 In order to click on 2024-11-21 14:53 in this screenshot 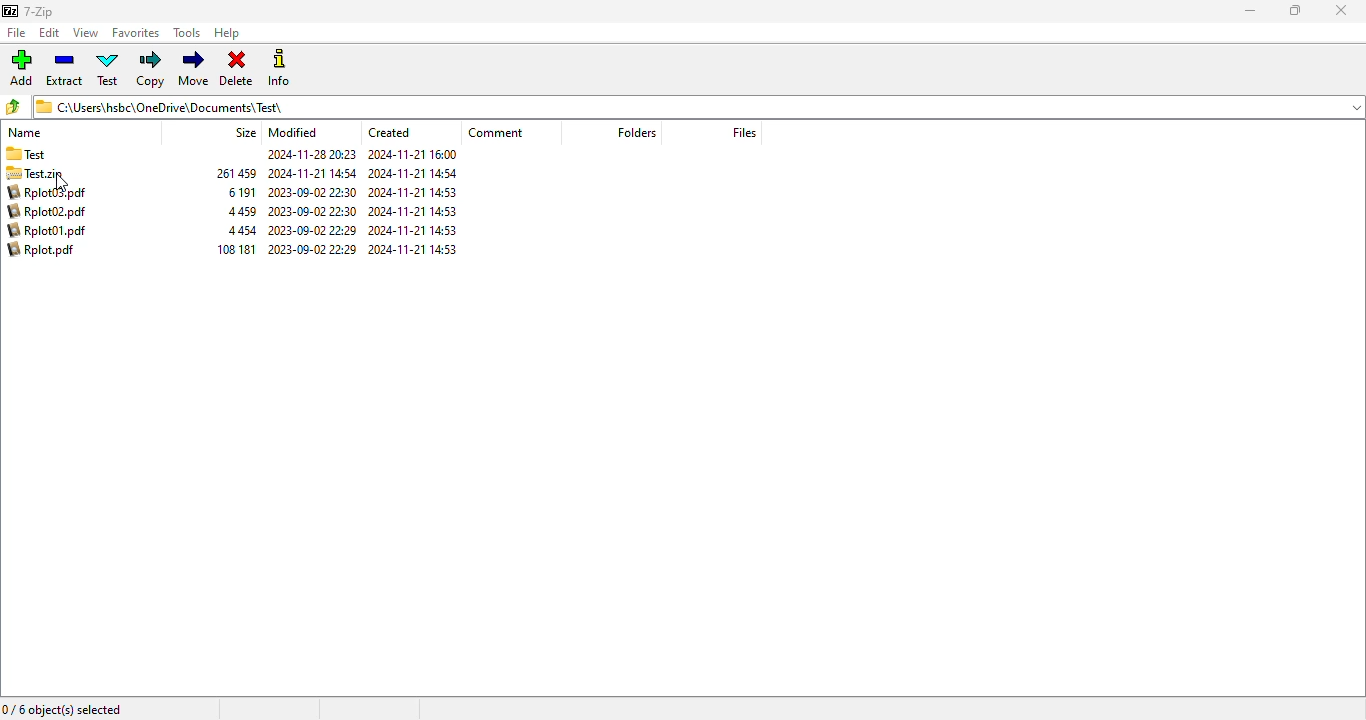, I will do `click(415, 229)`.